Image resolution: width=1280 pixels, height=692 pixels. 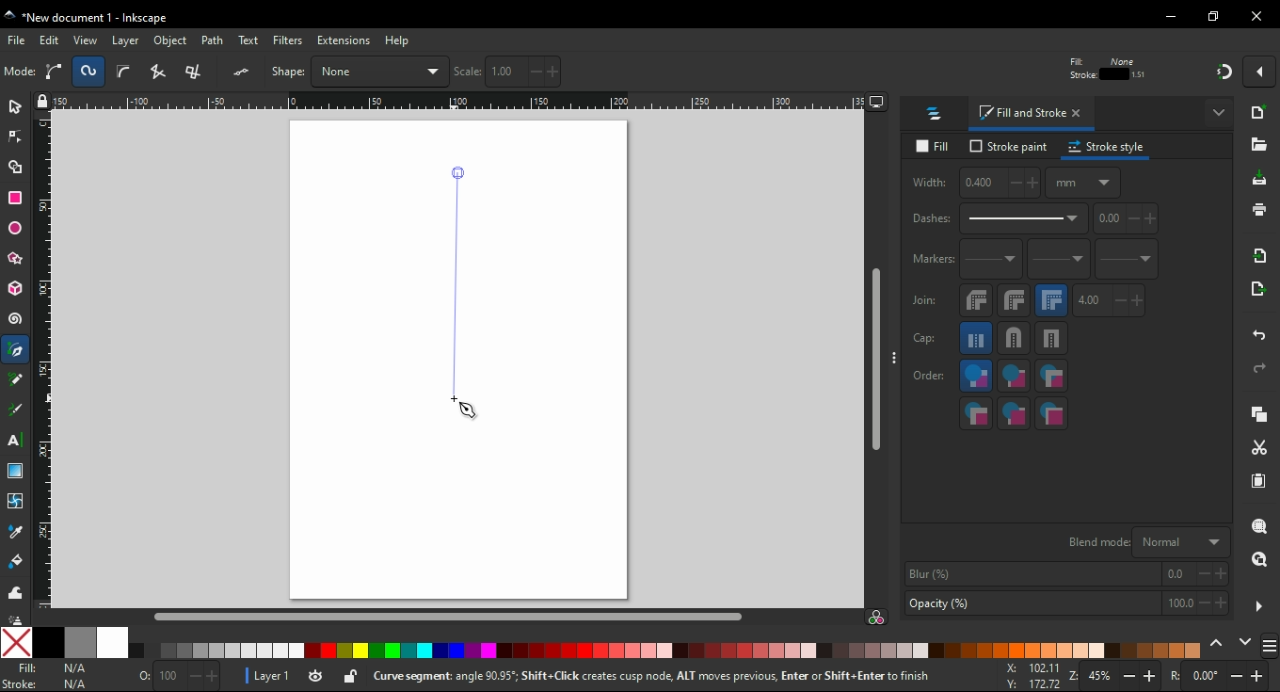 I want to click on color tone pallete, so click(x=875, y=650).